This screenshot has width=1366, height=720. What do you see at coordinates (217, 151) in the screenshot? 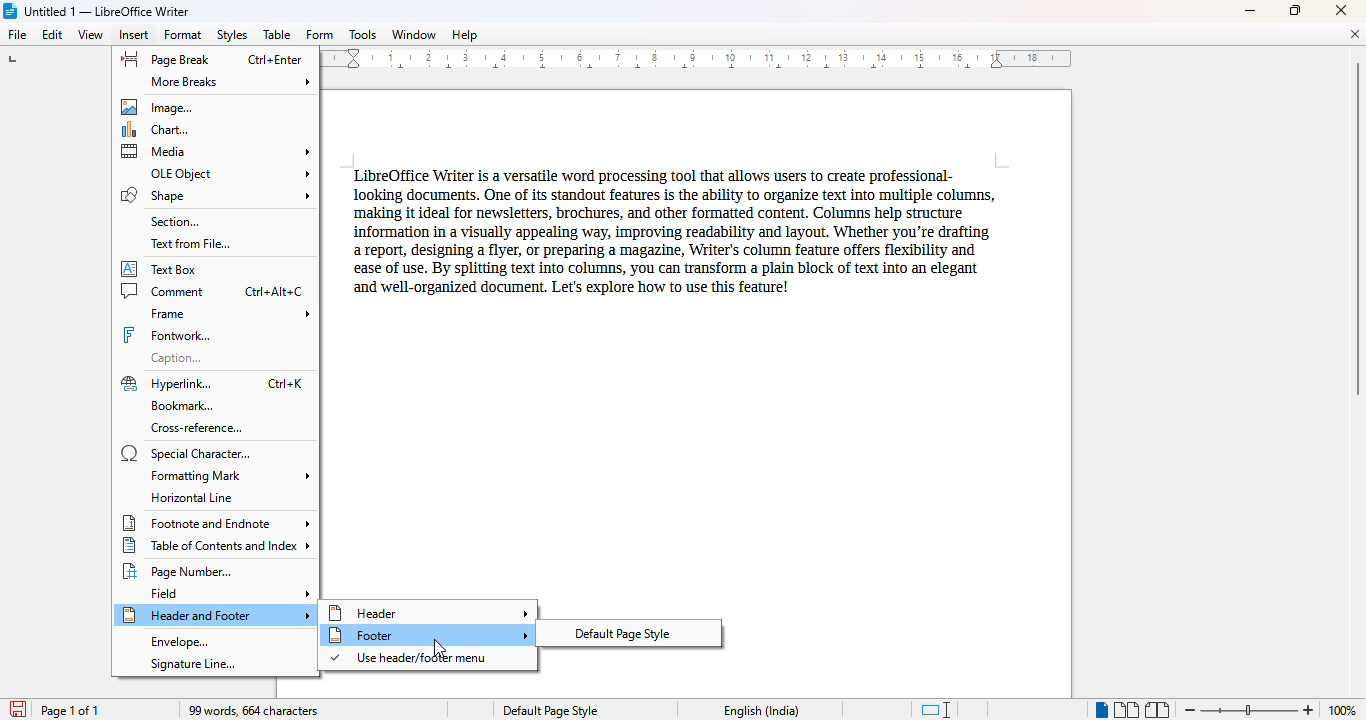
I see `media` at bounding box center [217, 151].